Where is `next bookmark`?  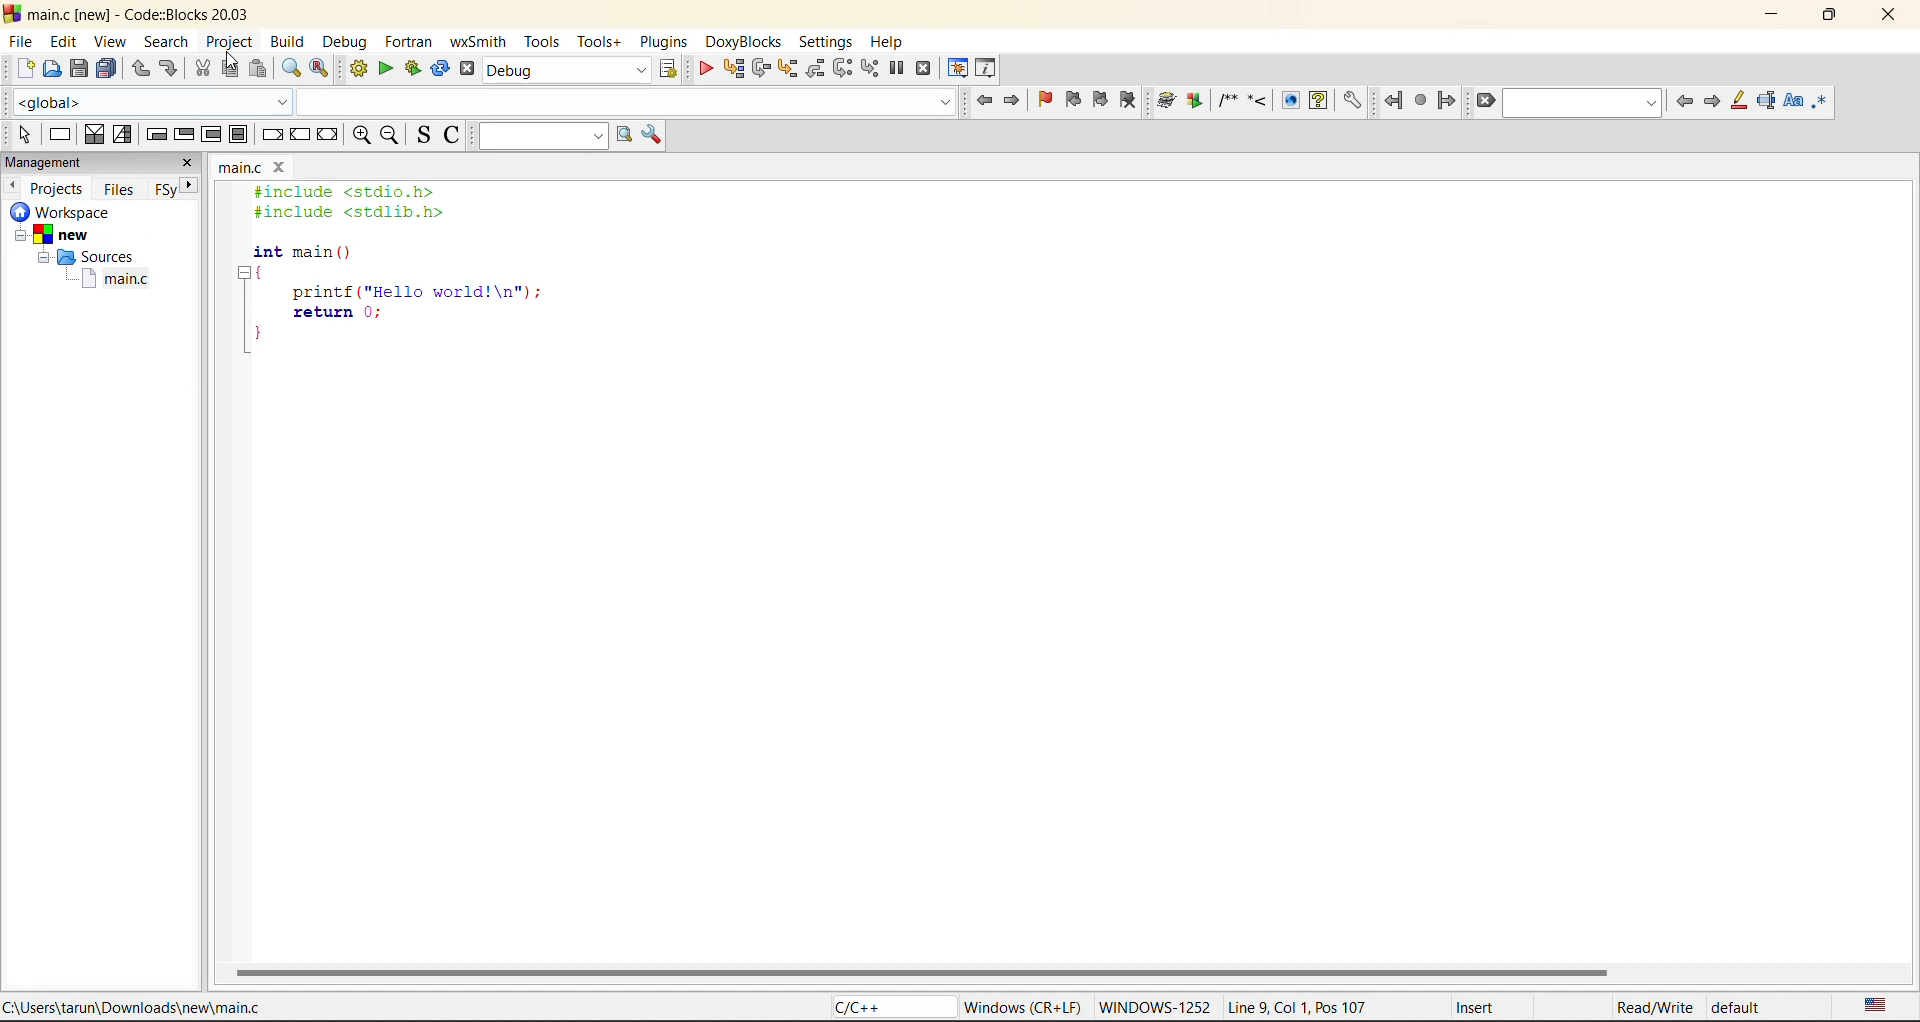
next bookmark is located at coordinates (1099, 98).